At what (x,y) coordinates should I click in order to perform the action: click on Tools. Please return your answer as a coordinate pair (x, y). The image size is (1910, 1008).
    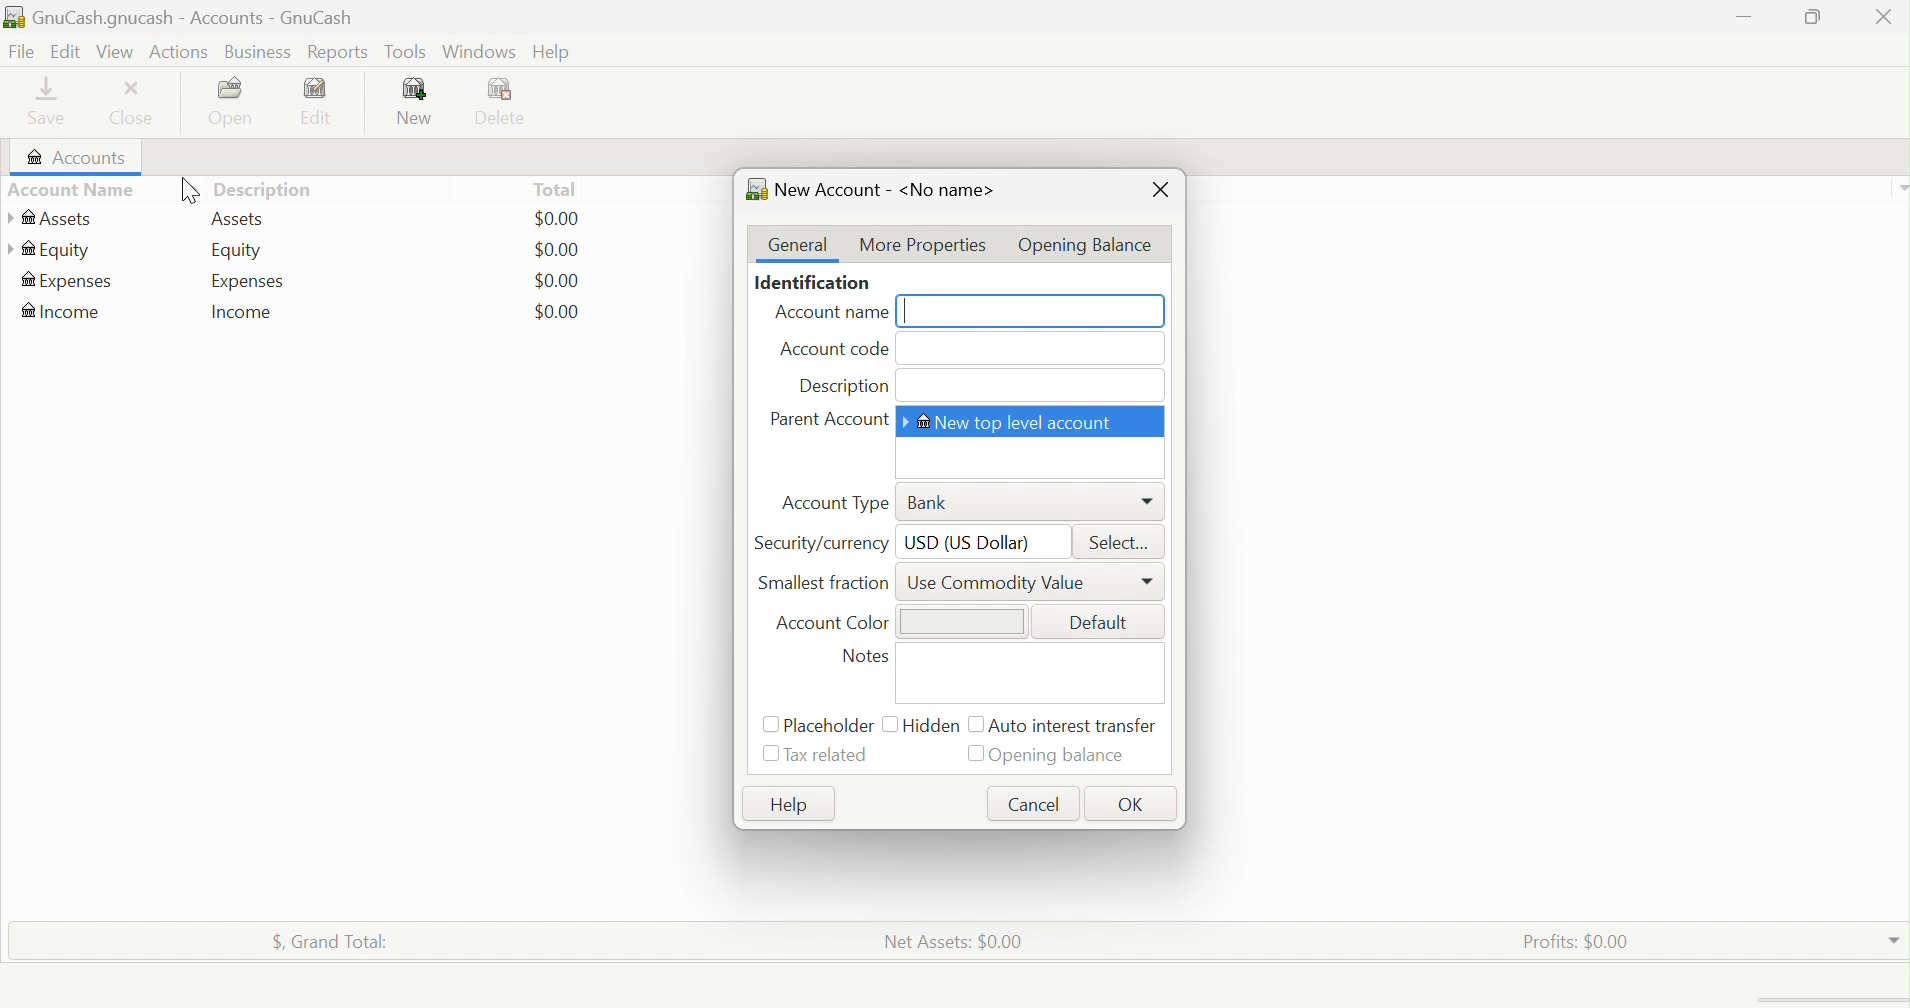
    Looking at the image, I should click on (407, 52).